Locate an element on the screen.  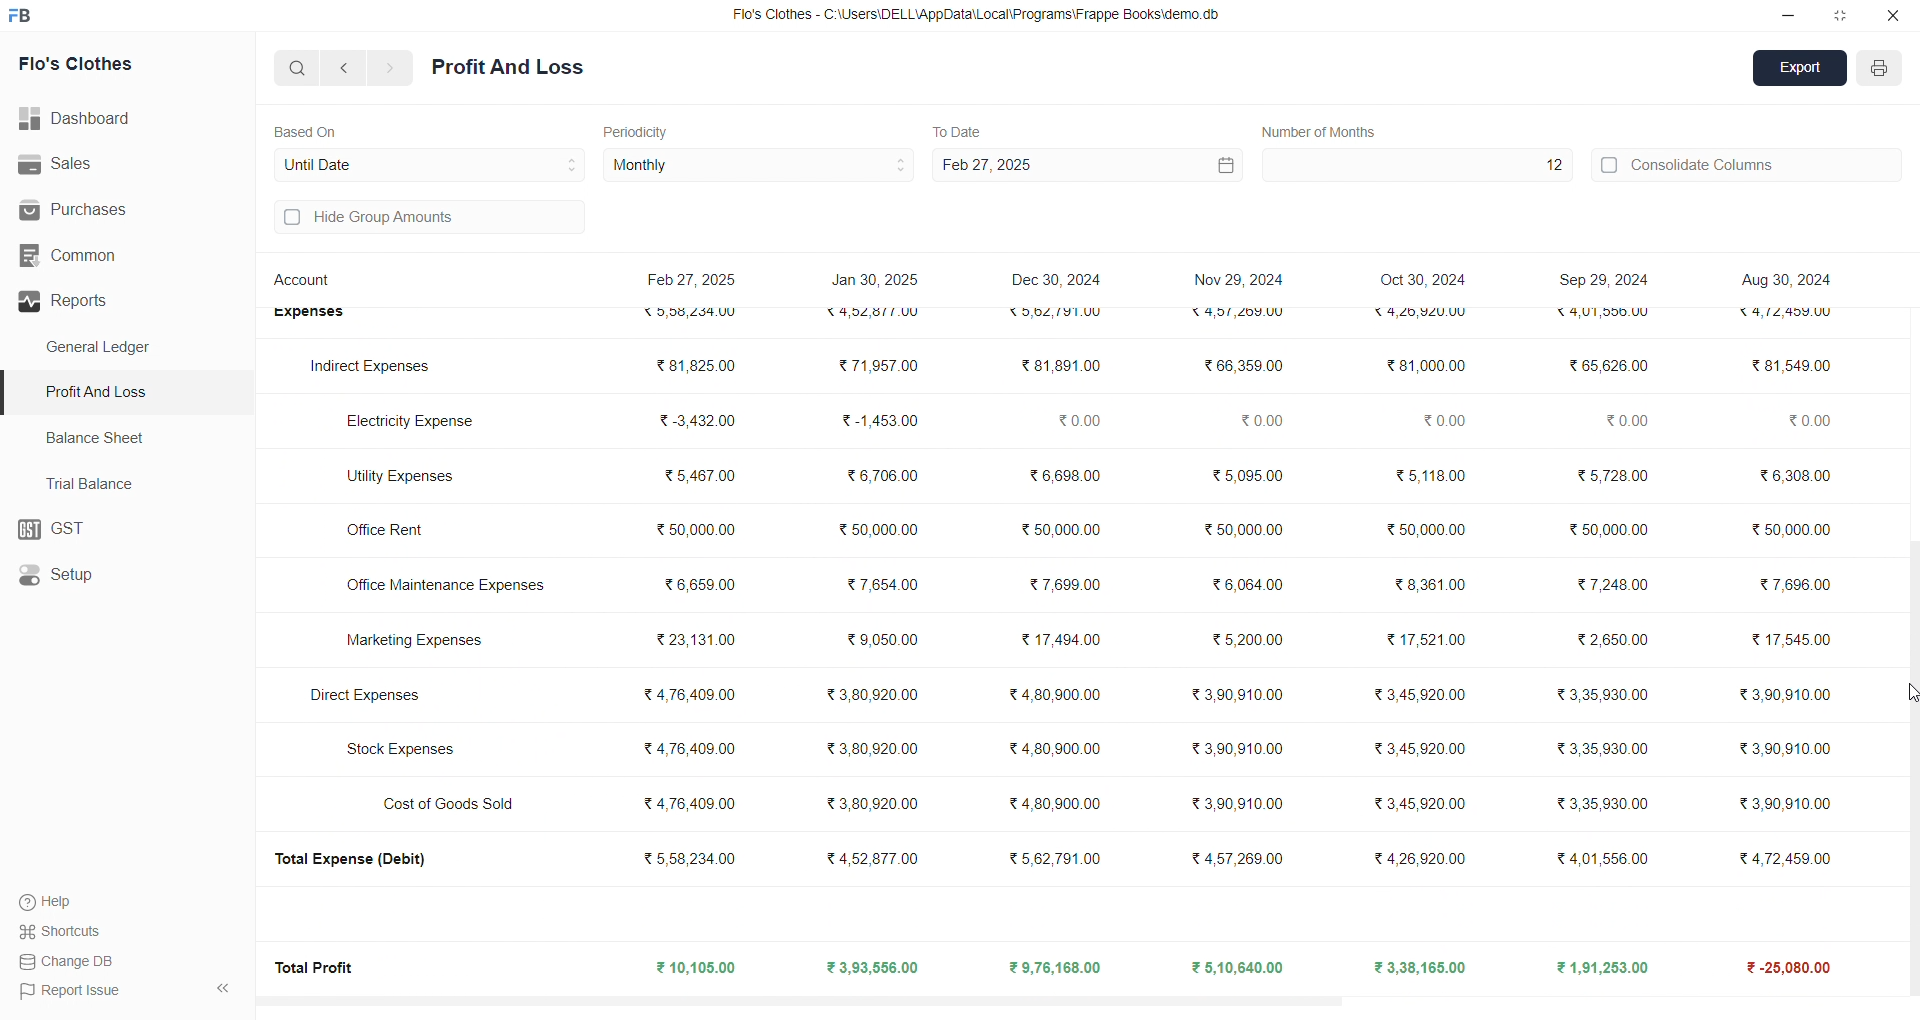
selected is located at coordinates (12, 393).